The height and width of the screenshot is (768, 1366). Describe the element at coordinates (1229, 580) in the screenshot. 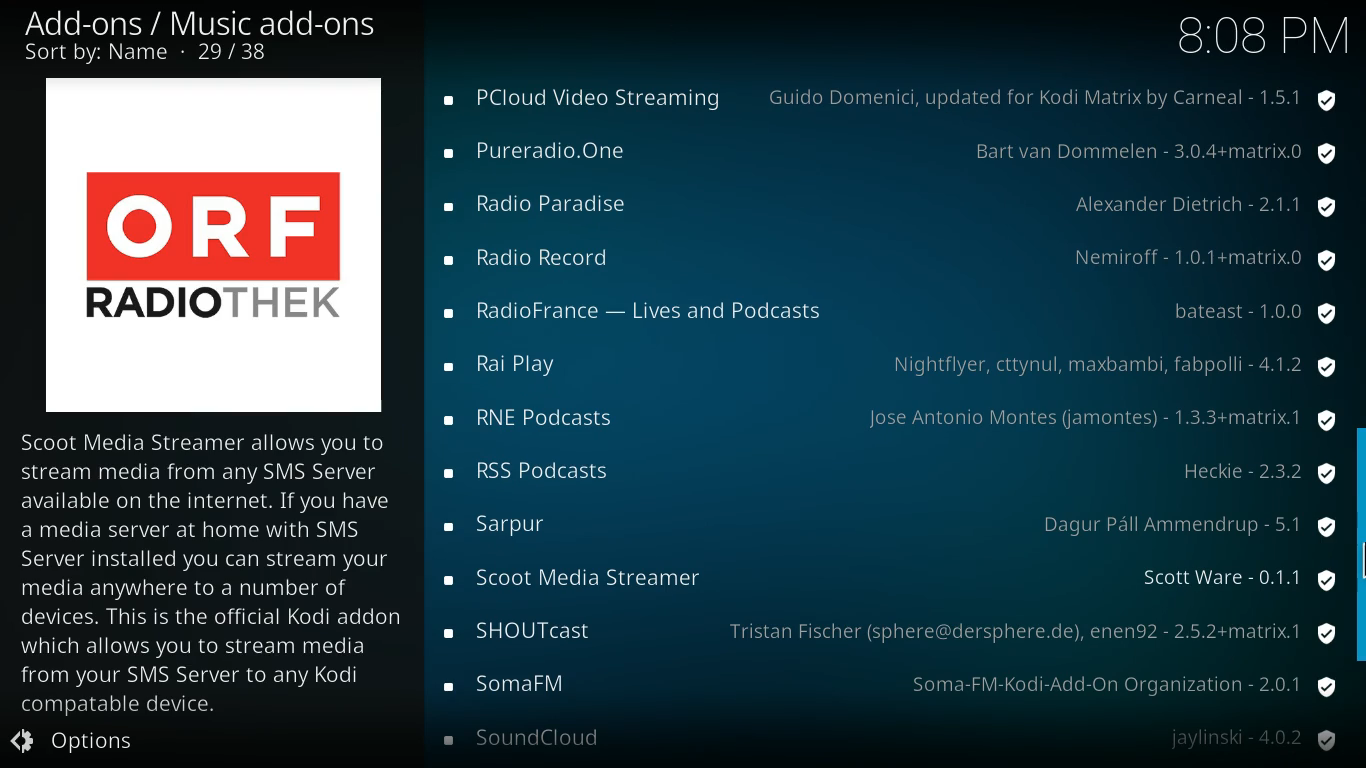

I see `provider` at that location.